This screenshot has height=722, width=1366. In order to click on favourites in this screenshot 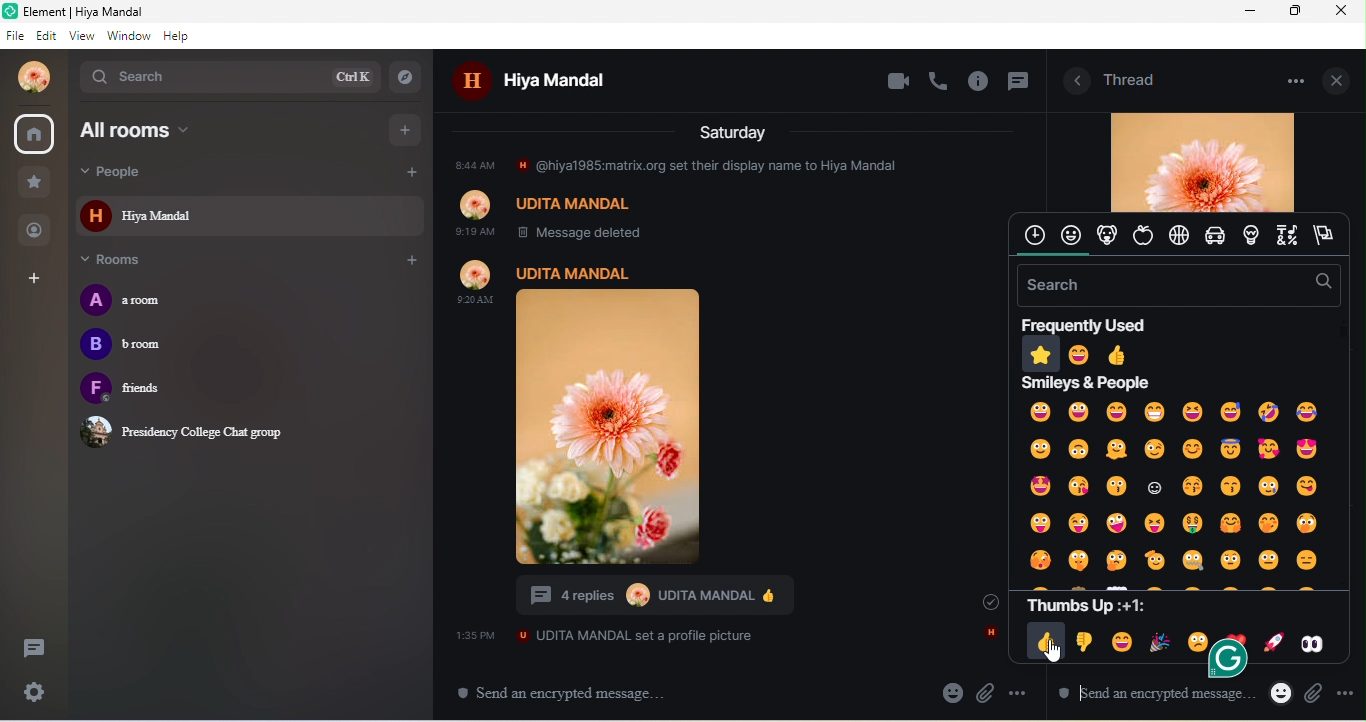, I will do `click(34, 183)`.